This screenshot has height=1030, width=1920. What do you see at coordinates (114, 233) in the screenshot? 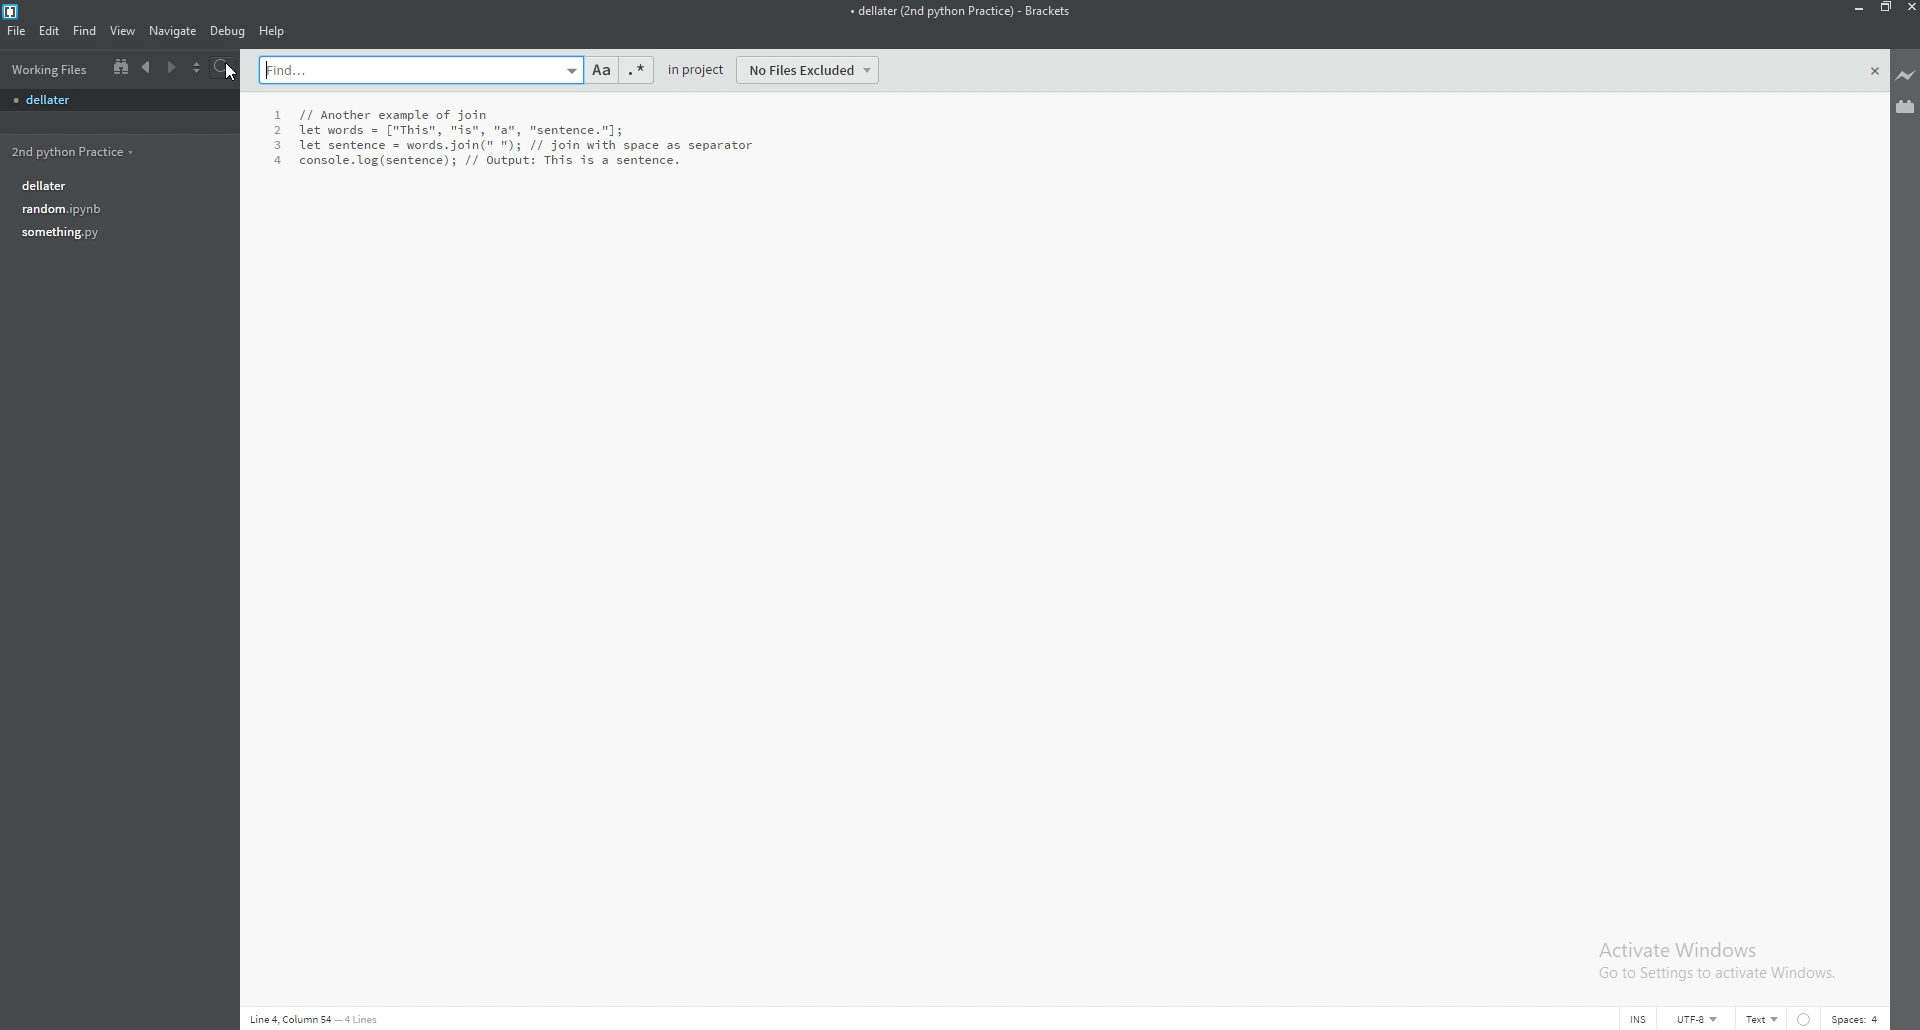
I see `something.py` at bounding box center [114, 233].